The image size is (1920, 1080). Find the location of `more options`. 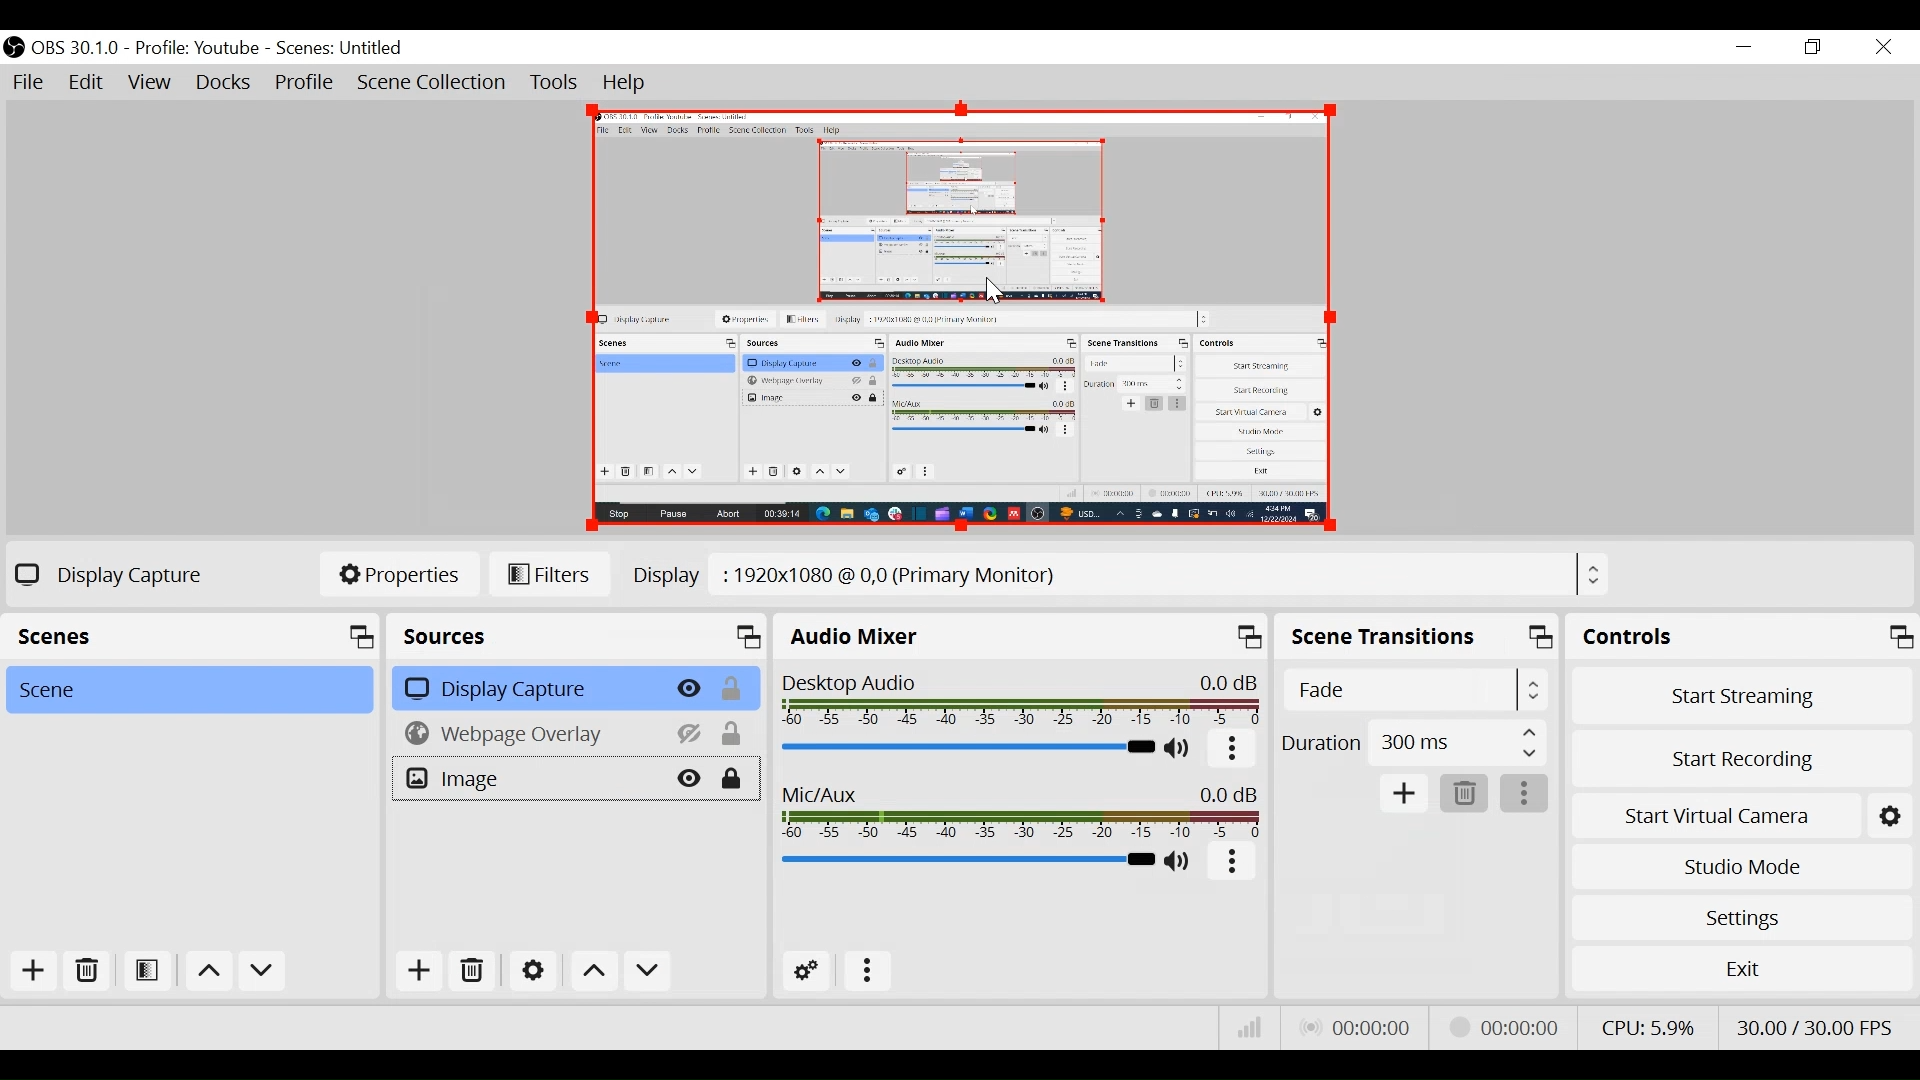

more options is located at coordinates (1525, 794).